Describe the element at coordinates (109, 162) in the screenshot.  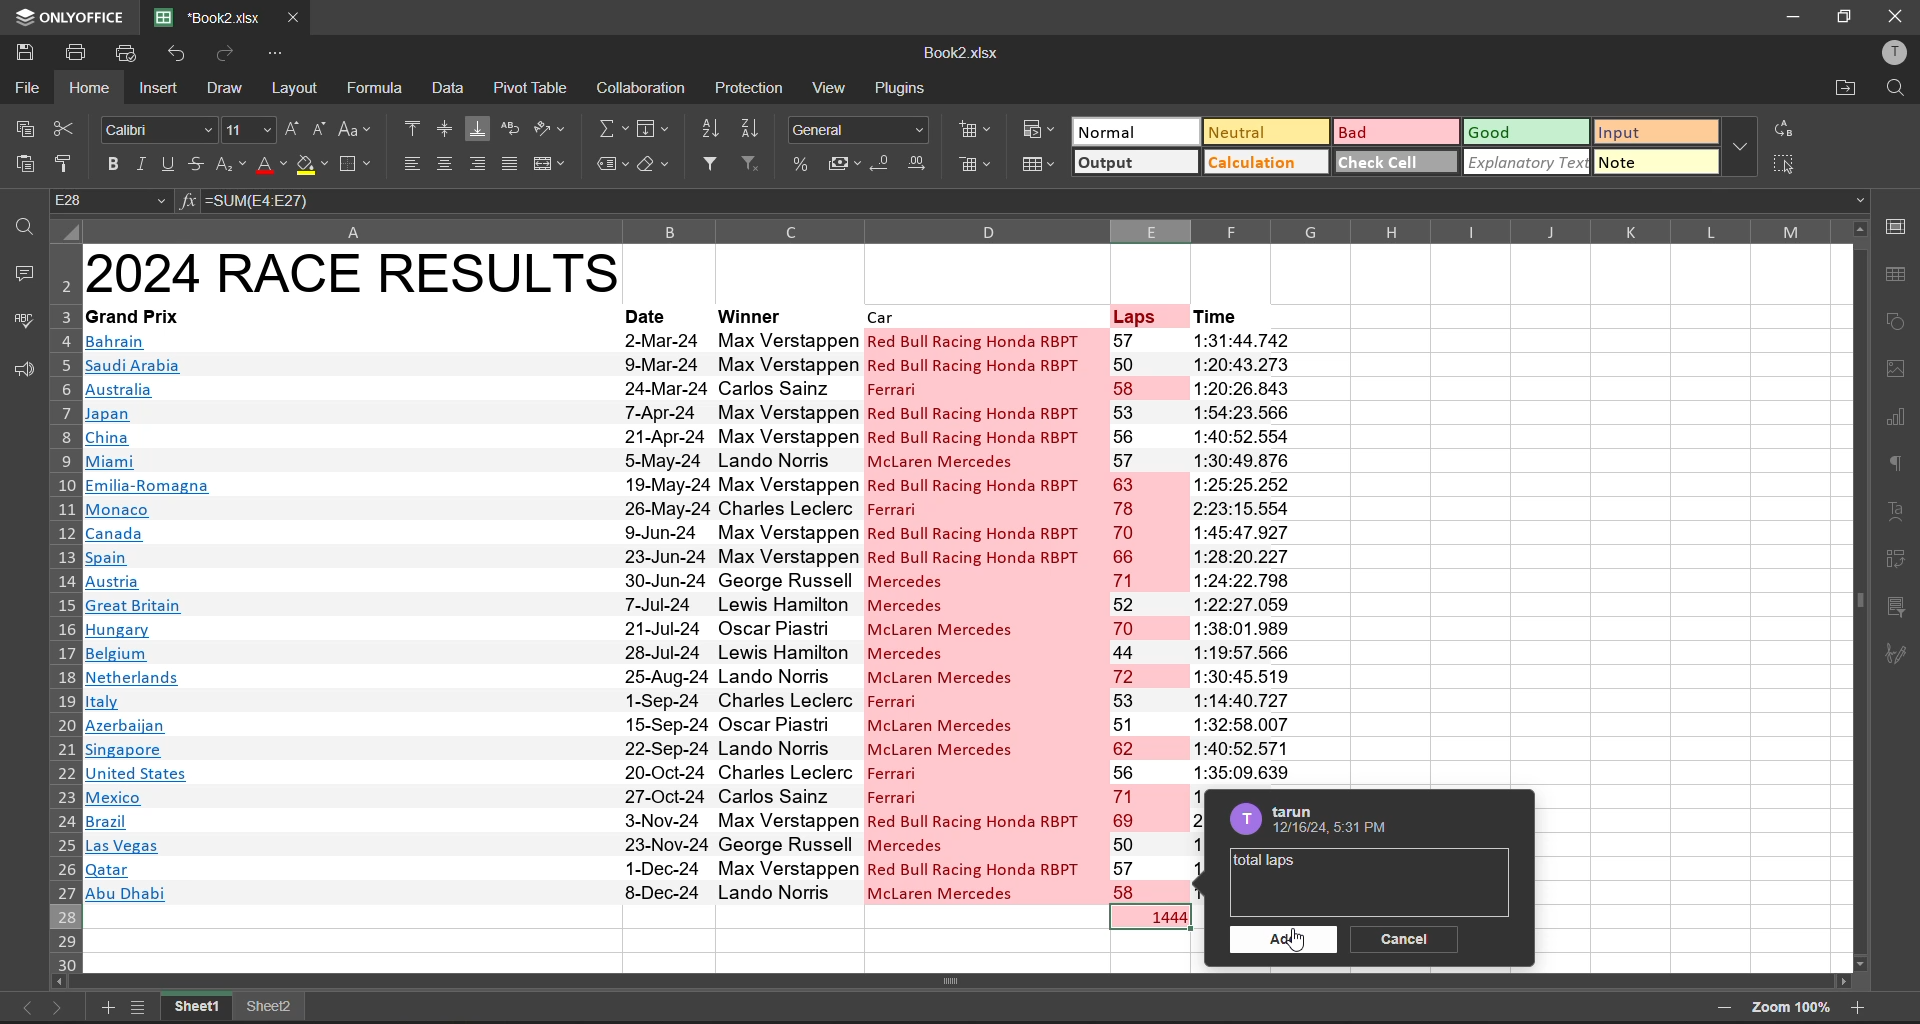
I see `bold` at that location.